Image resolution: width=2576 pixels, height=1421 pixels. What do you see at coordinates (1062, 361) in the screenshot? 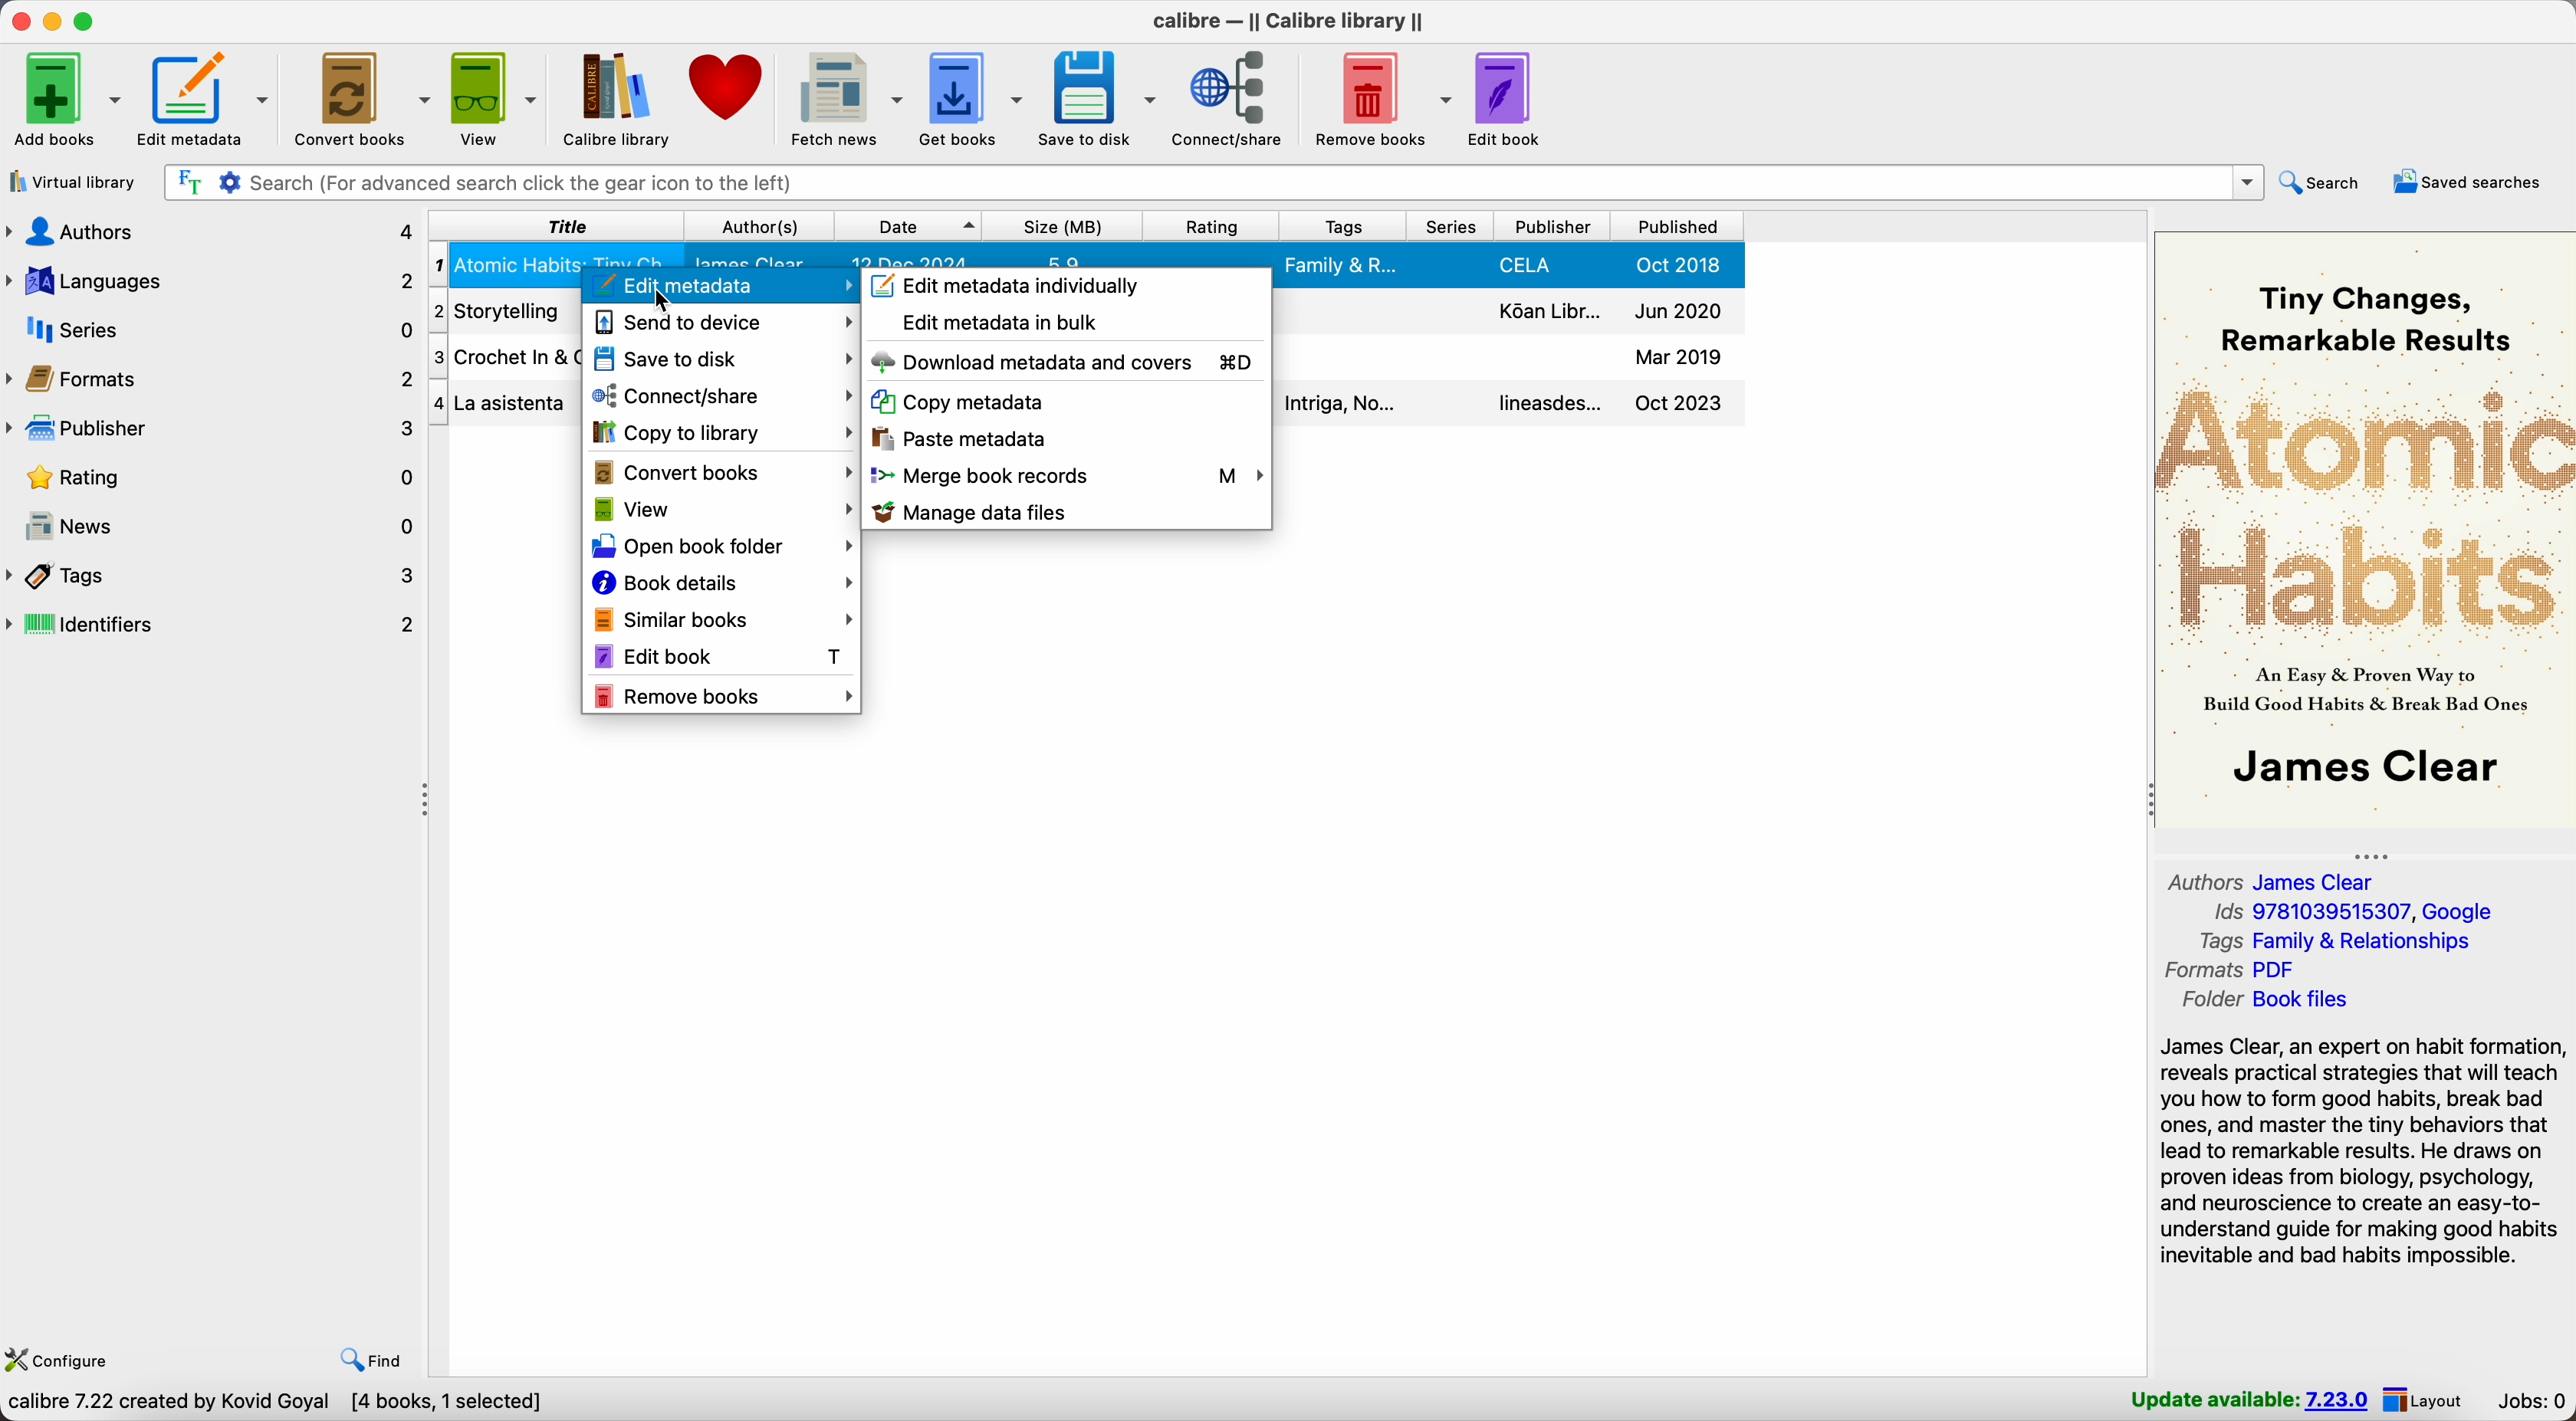
I see `download metadata and covers` at bounding box center [1062, 361].